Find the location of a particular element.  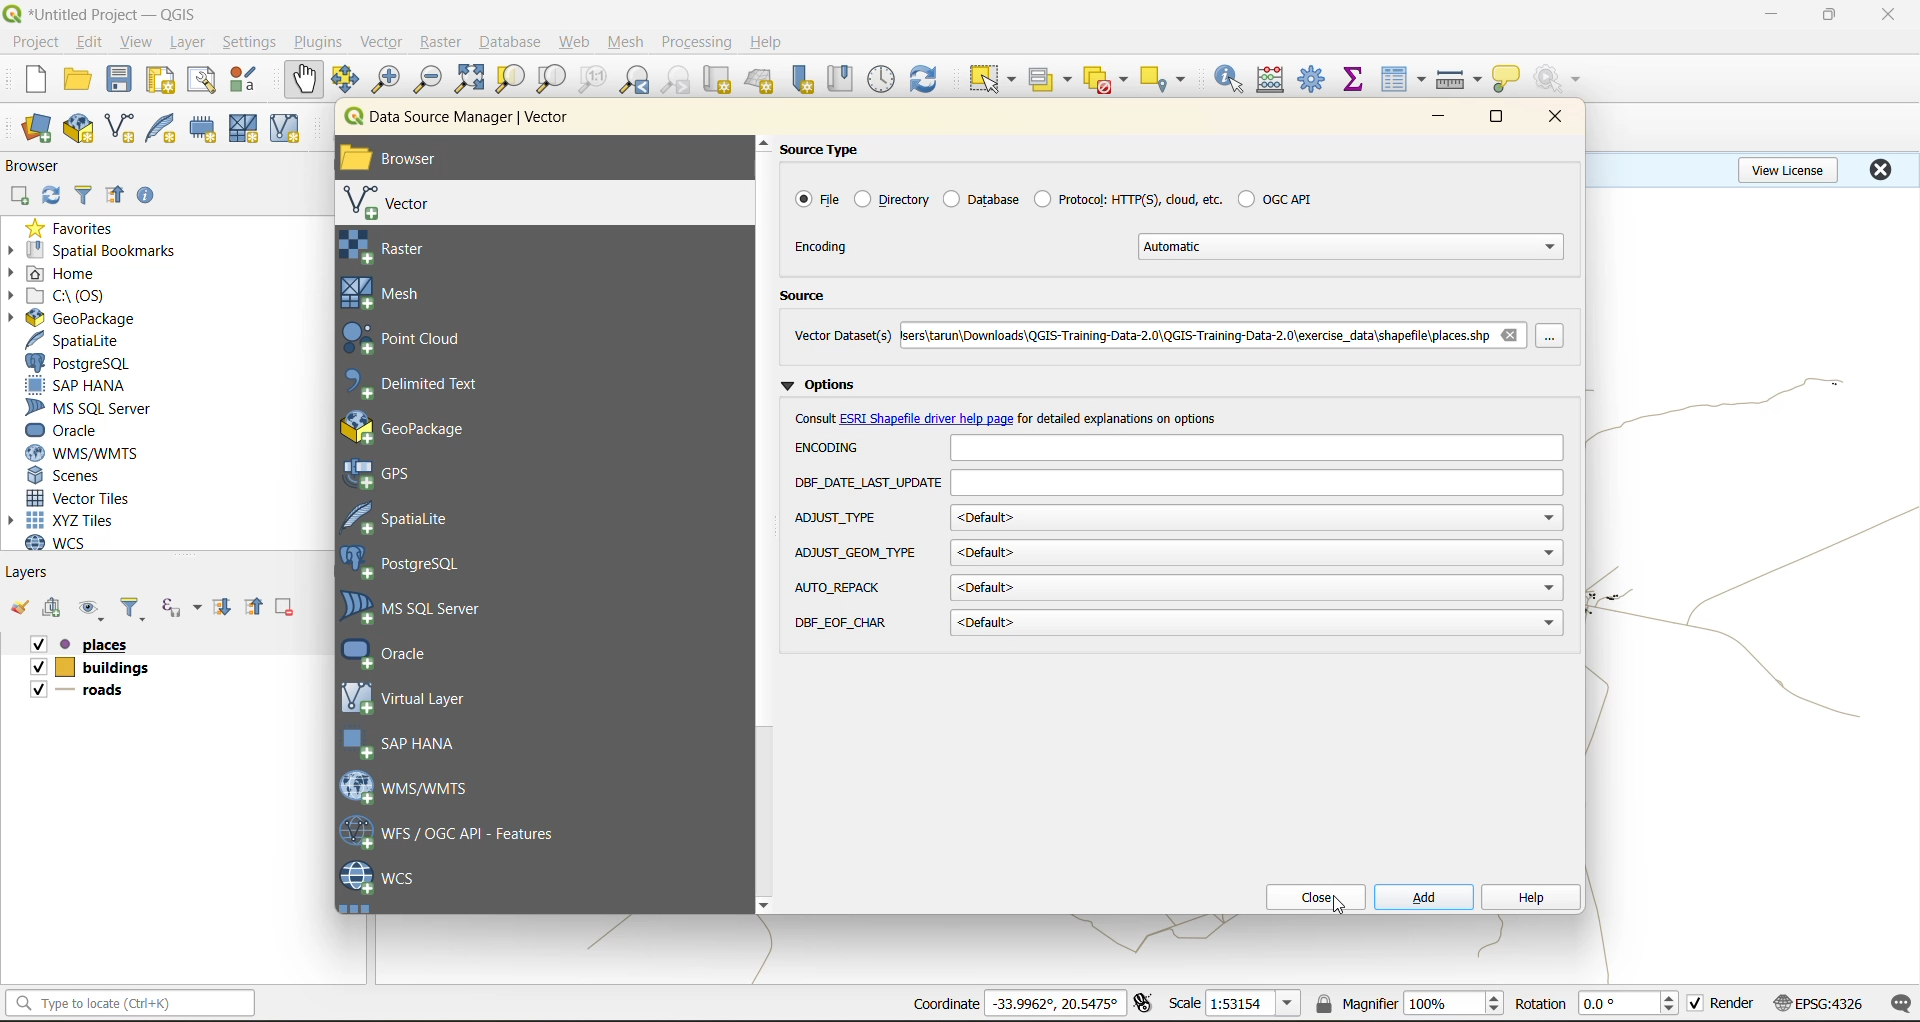

checkbox is located at coordinates (35, 645).